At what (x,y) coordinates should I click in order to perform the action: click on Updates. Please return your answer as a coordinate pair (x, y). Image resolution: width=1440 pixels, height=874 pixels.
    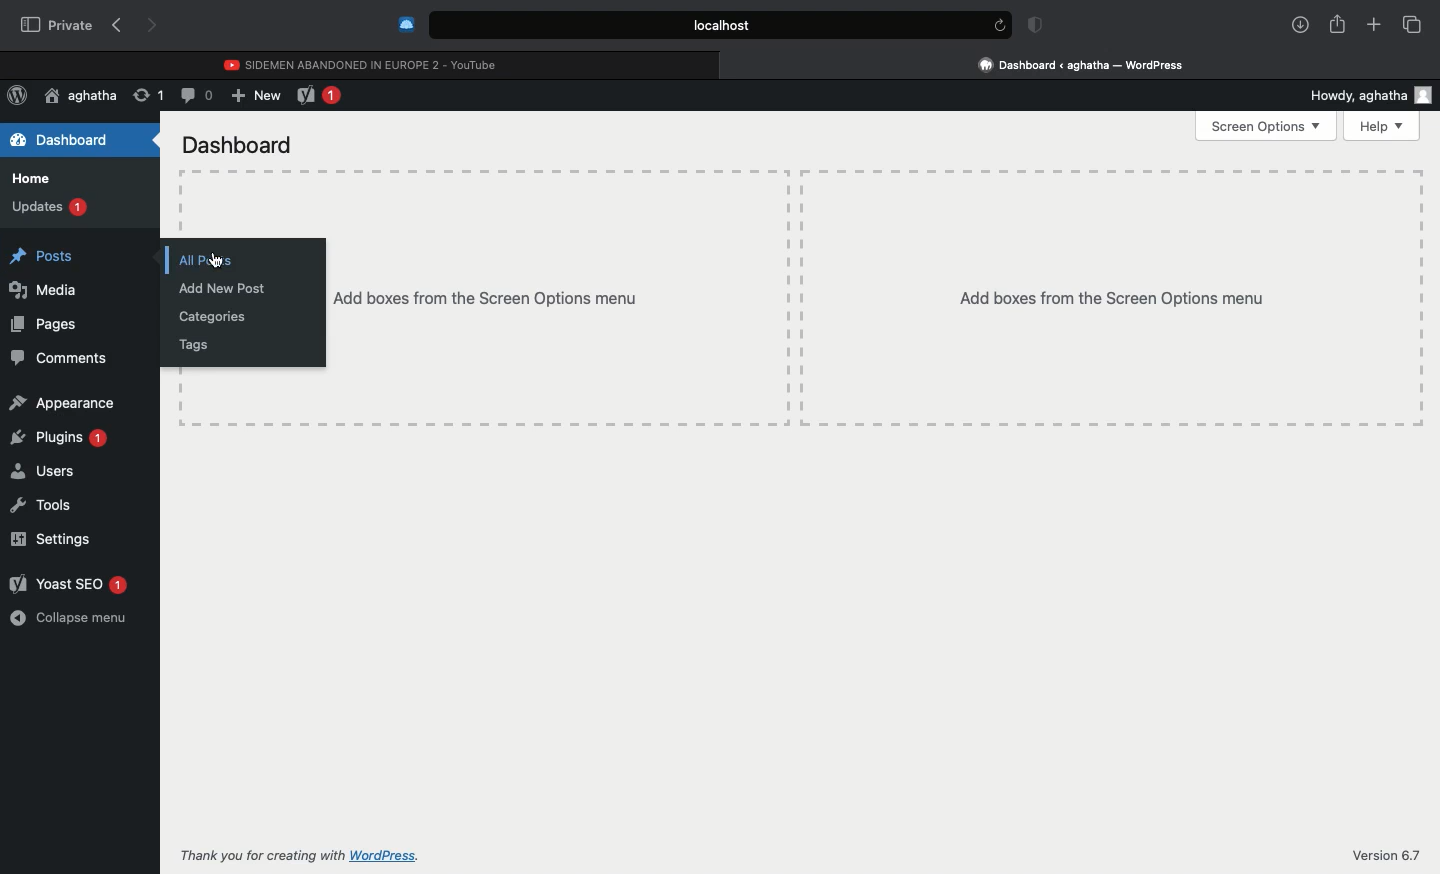
    Looking at the image, I should click on (48, 208).